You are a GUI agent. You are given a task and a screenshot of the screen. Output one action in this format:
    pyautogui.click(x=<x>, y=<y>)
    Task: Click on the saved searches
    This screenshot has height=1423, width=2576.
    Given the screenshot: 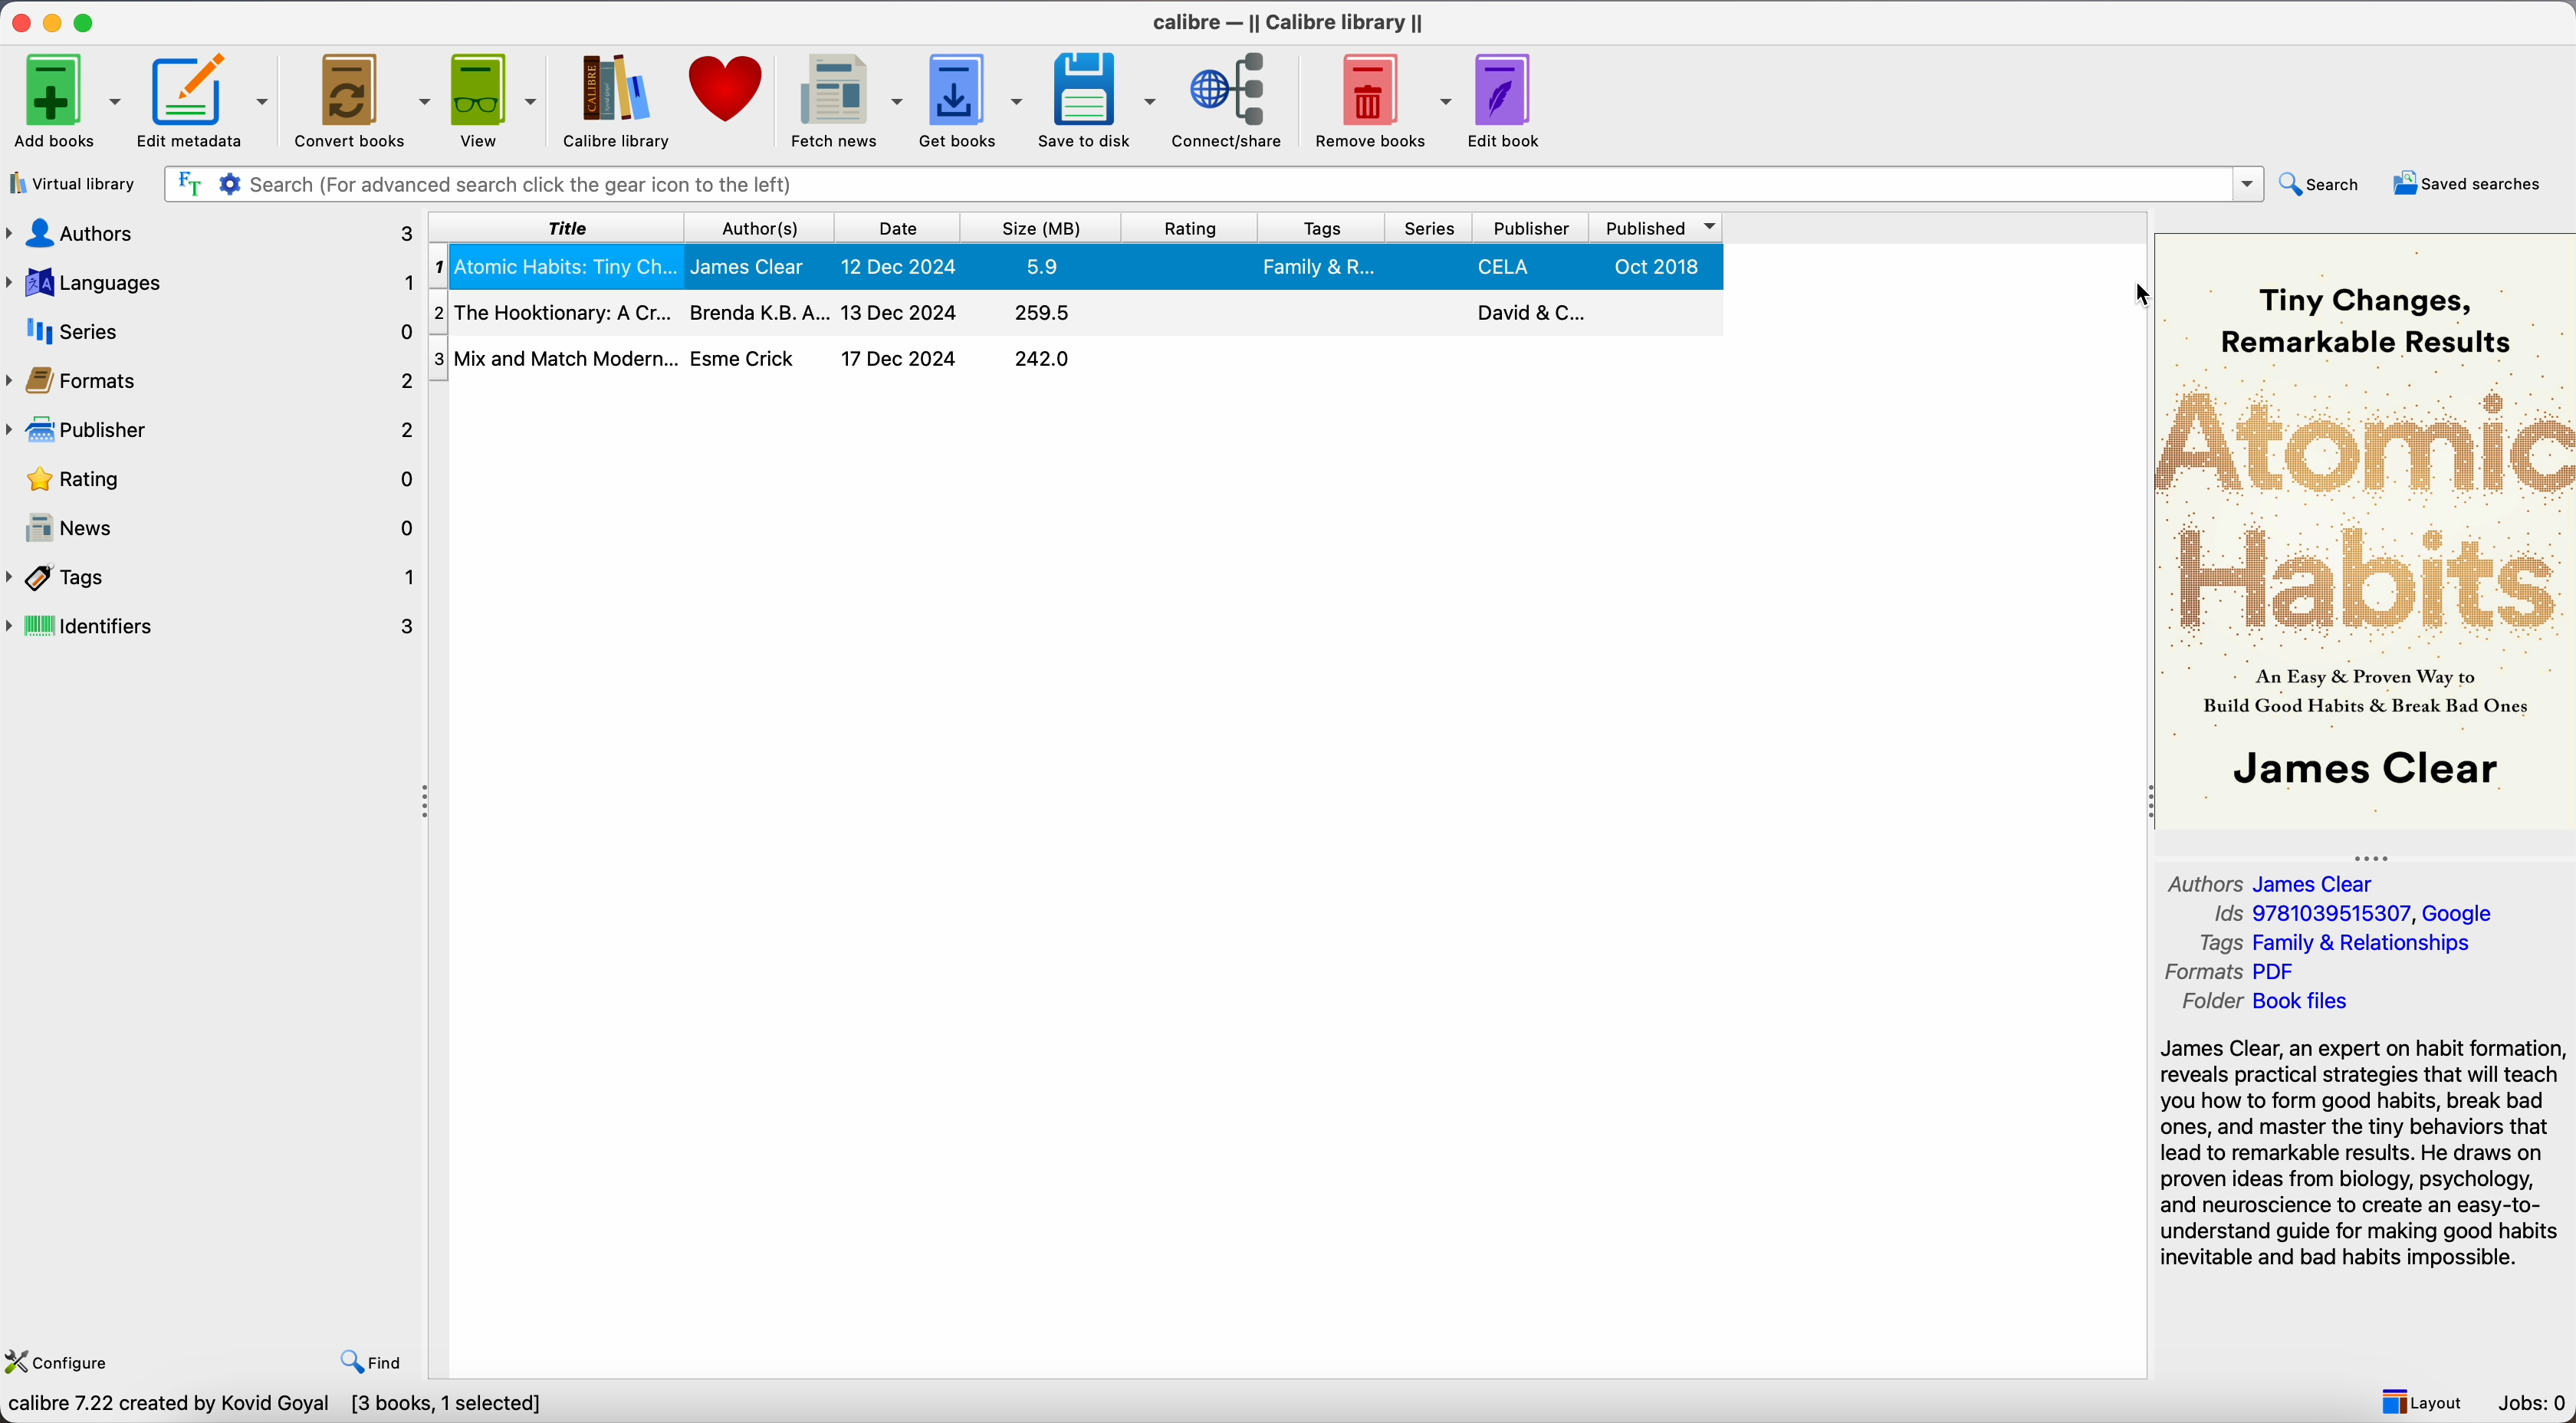 What is the action you would take?
    pyautogui.click(x=2471, y=186)
    